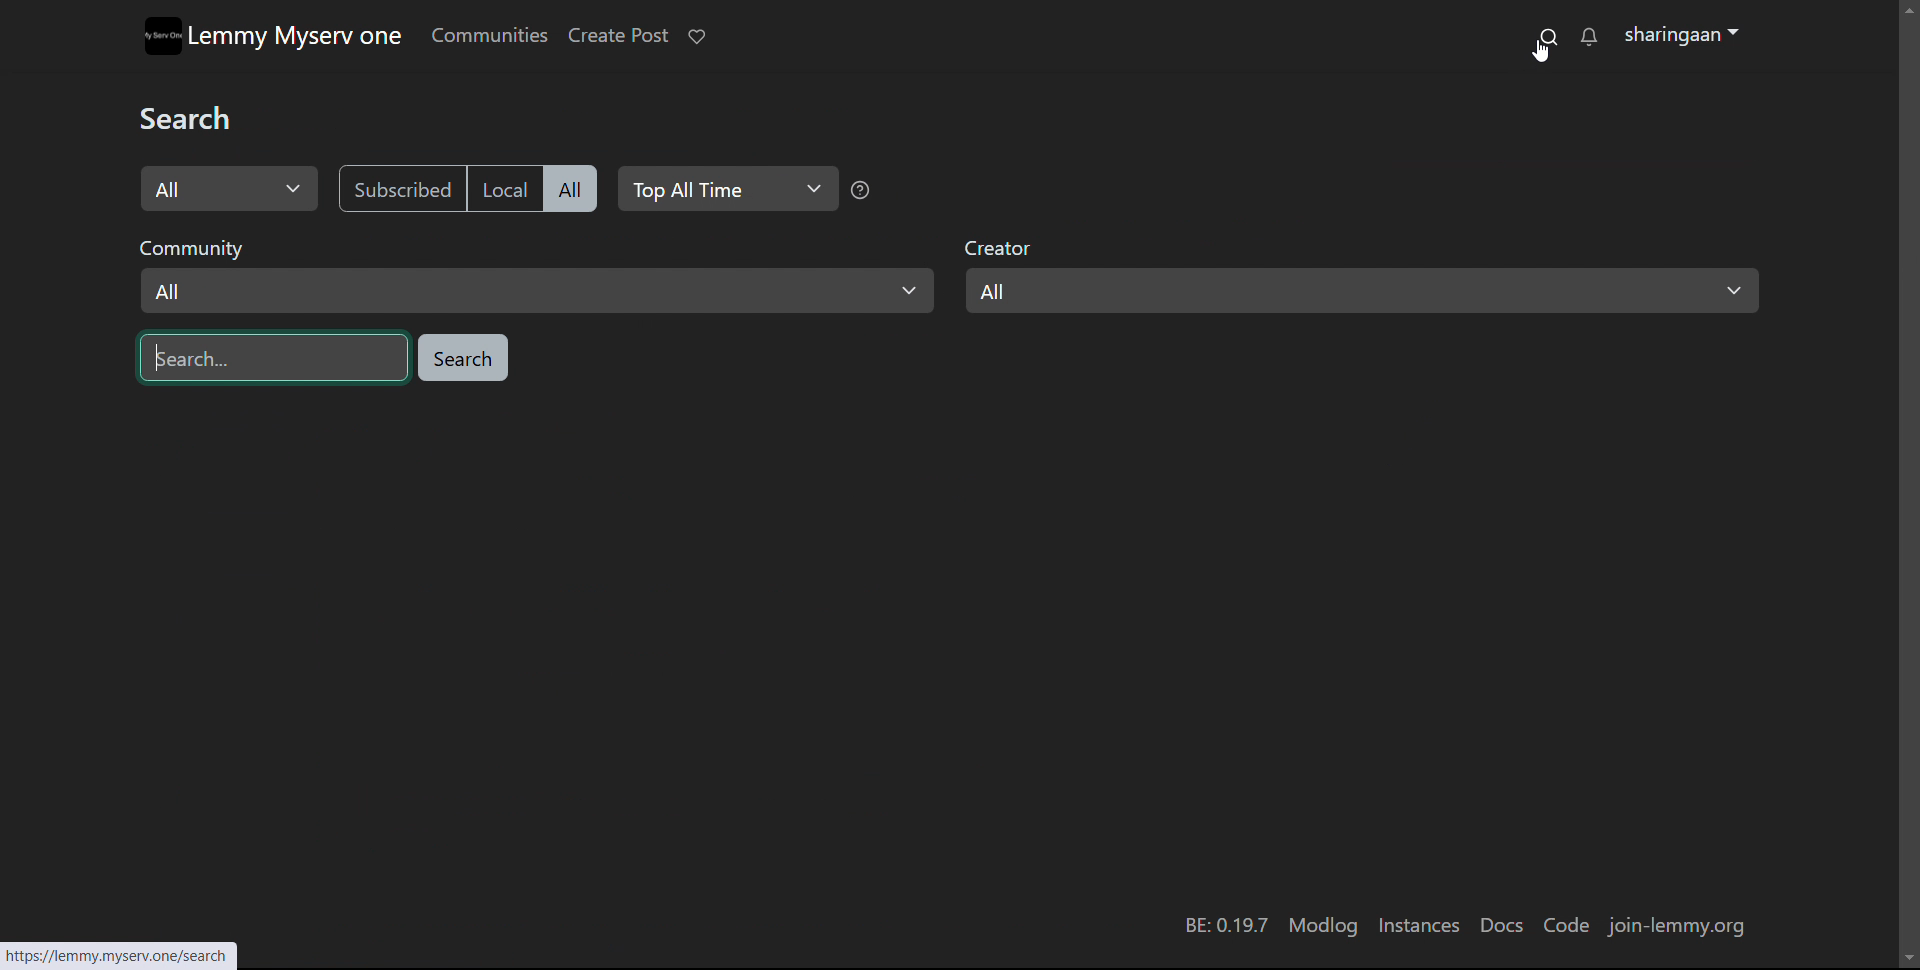 This screenshot has height=970, width=1920. What do you see at coordinates (273, 358) in the screenshot?
I see `enter search string` at bounding box center [273, 358].